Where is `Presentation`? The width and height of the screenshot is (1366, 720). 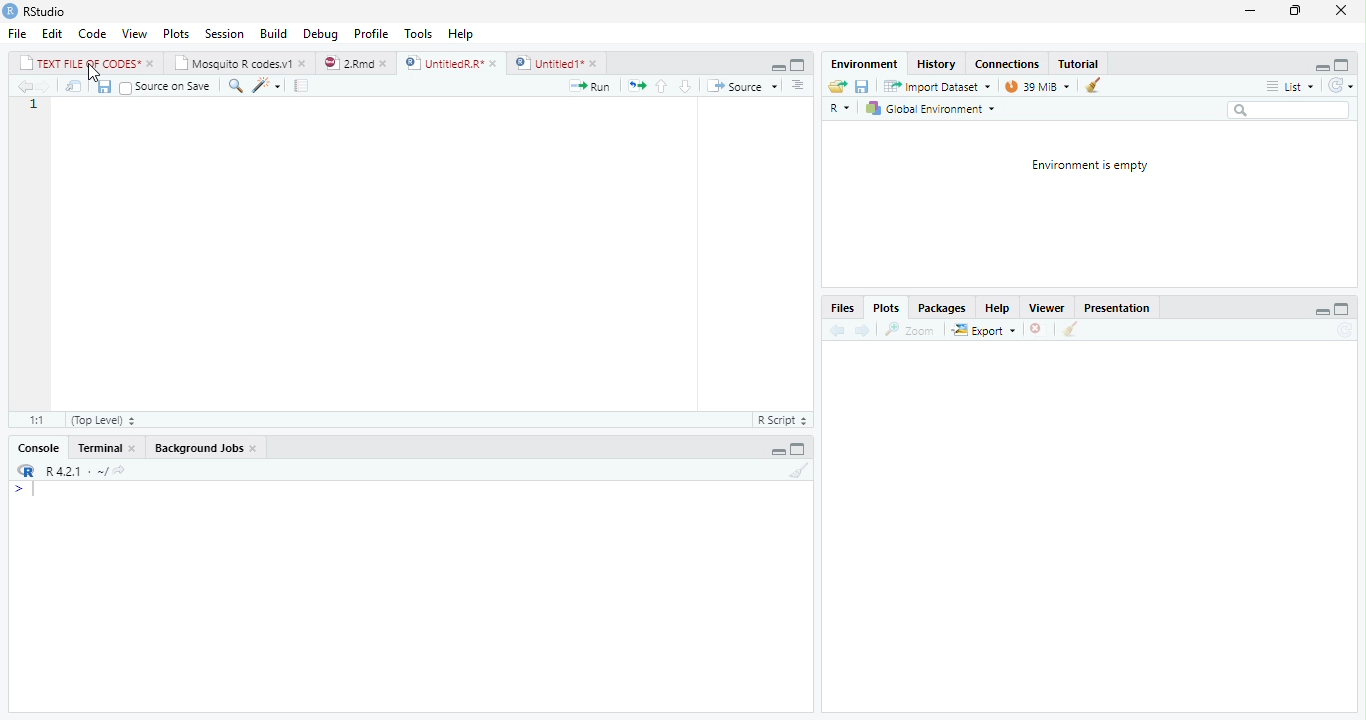
Presentation is located at coordinates (1119, 306).